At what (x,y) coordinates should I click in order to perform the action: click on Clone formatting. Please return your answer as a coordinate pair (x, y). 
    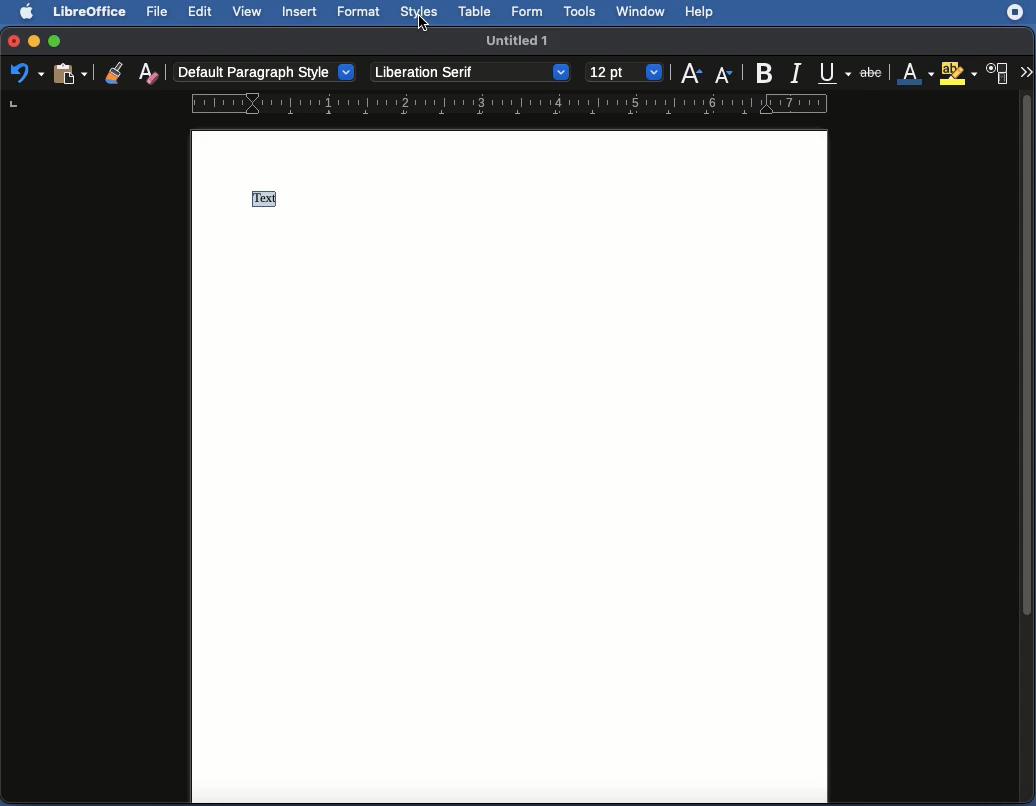
    Looking at the image, I should click on (113, 70).